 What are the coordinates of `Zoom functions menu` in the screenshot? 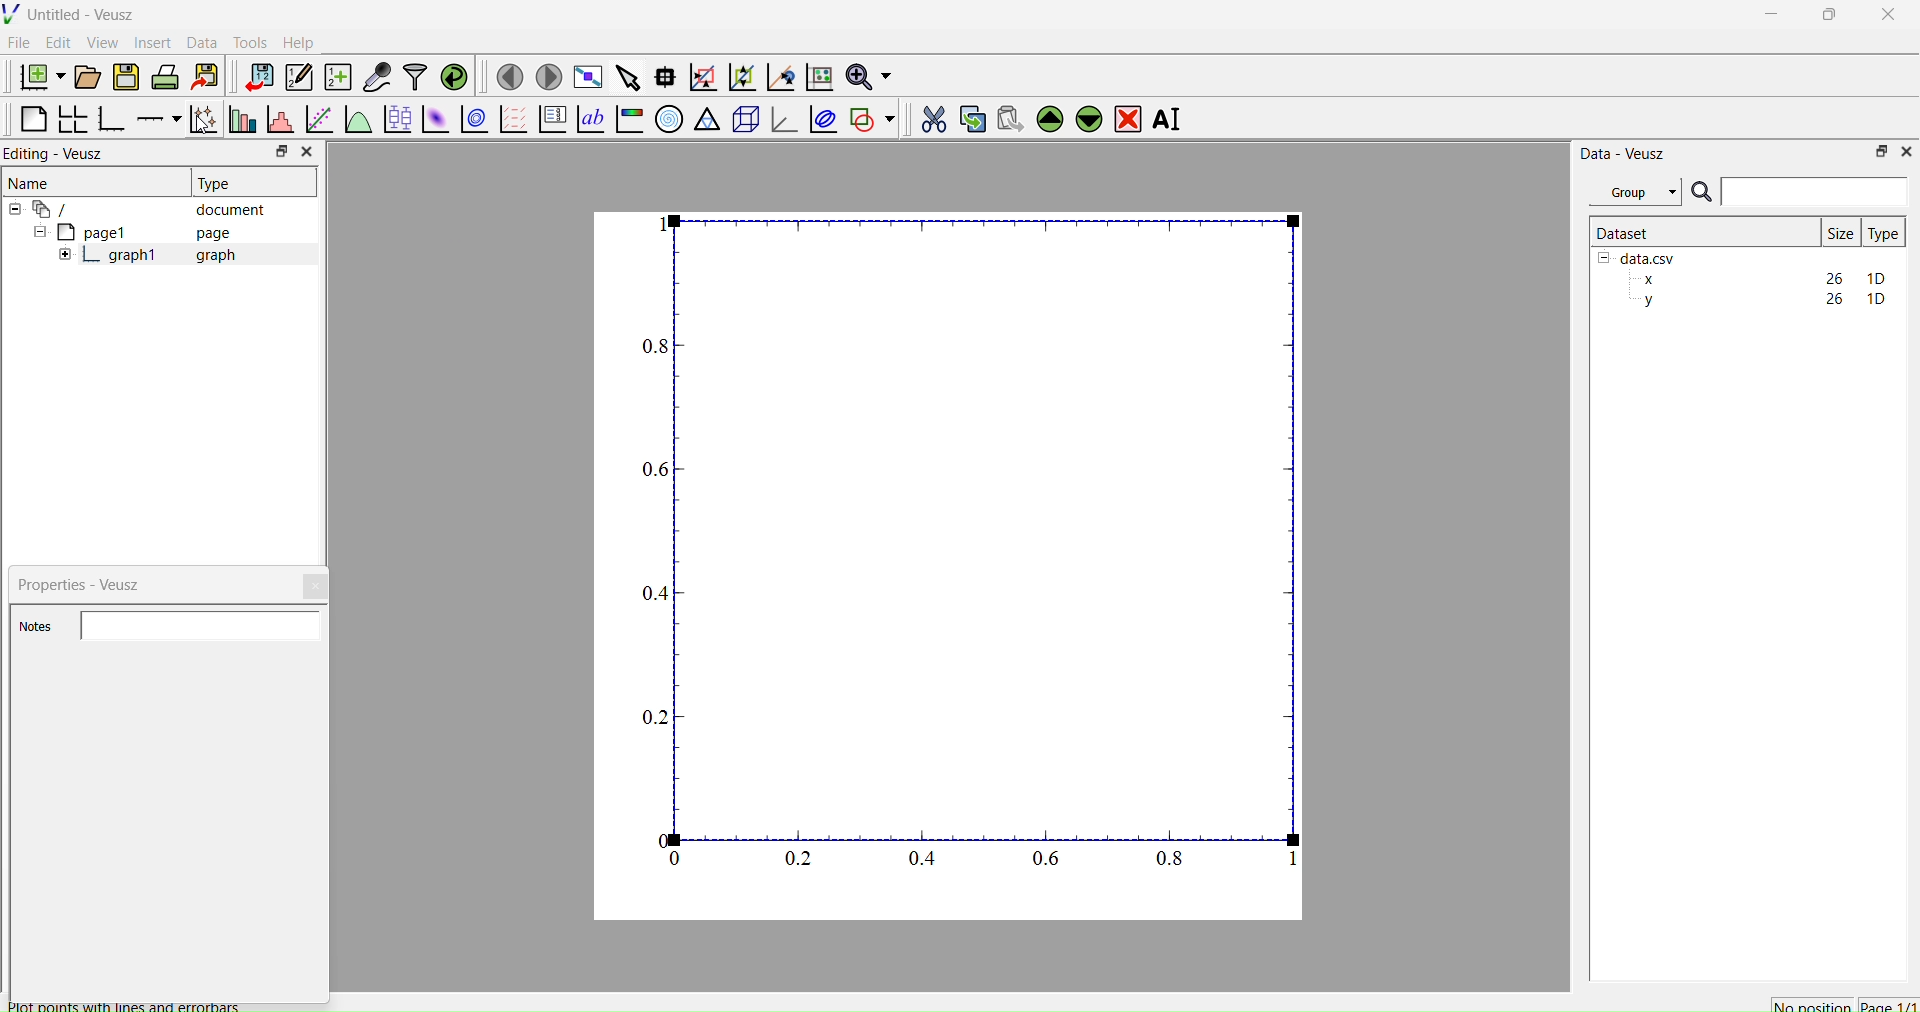 It's located at (867, 74).